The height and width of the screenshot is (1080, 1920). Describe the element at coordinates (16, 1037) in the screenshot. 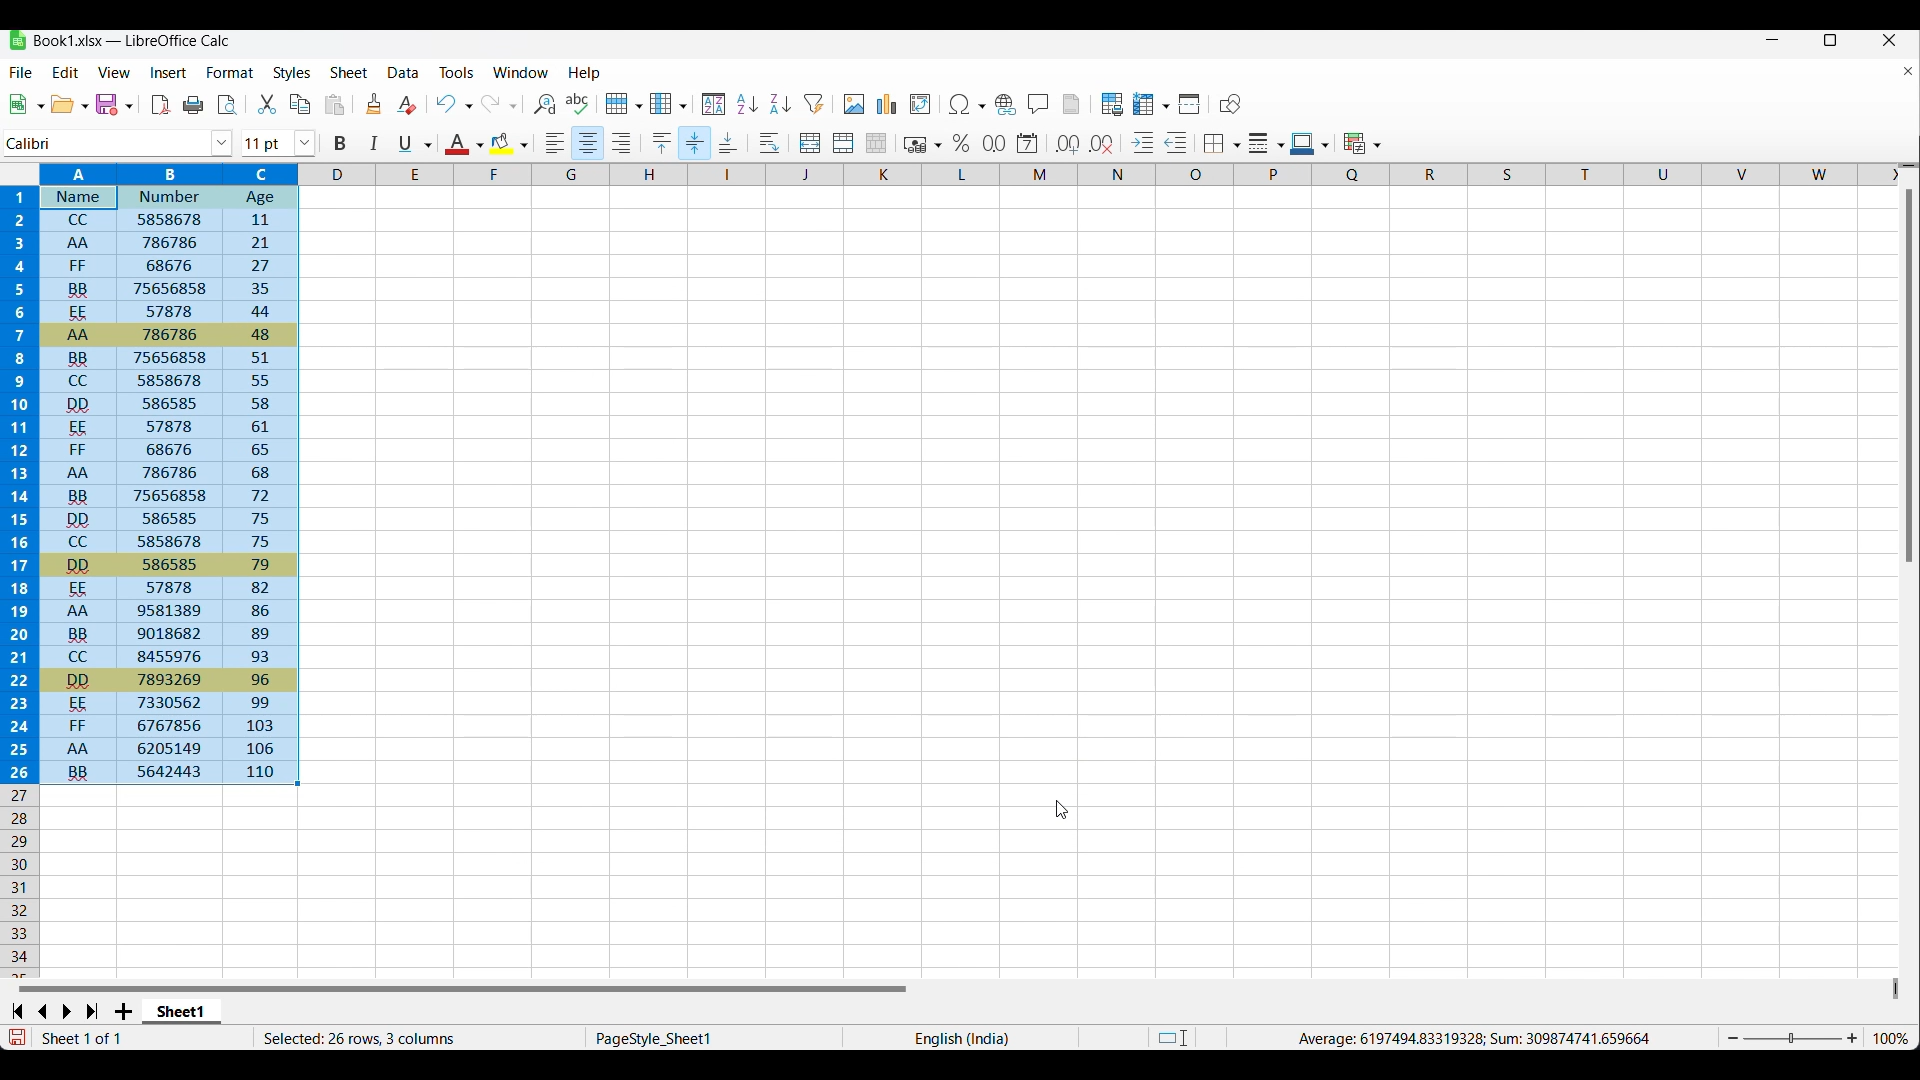

I see `Indicates modifications that require saving` at that location.